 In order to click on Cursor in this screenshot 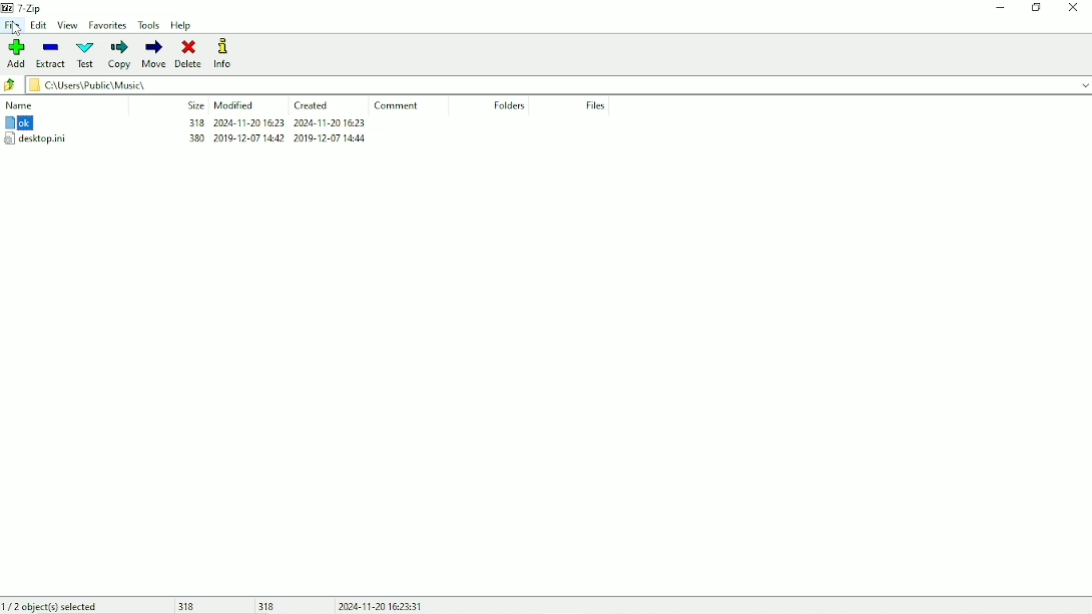, I will do `click(14, 29)`.